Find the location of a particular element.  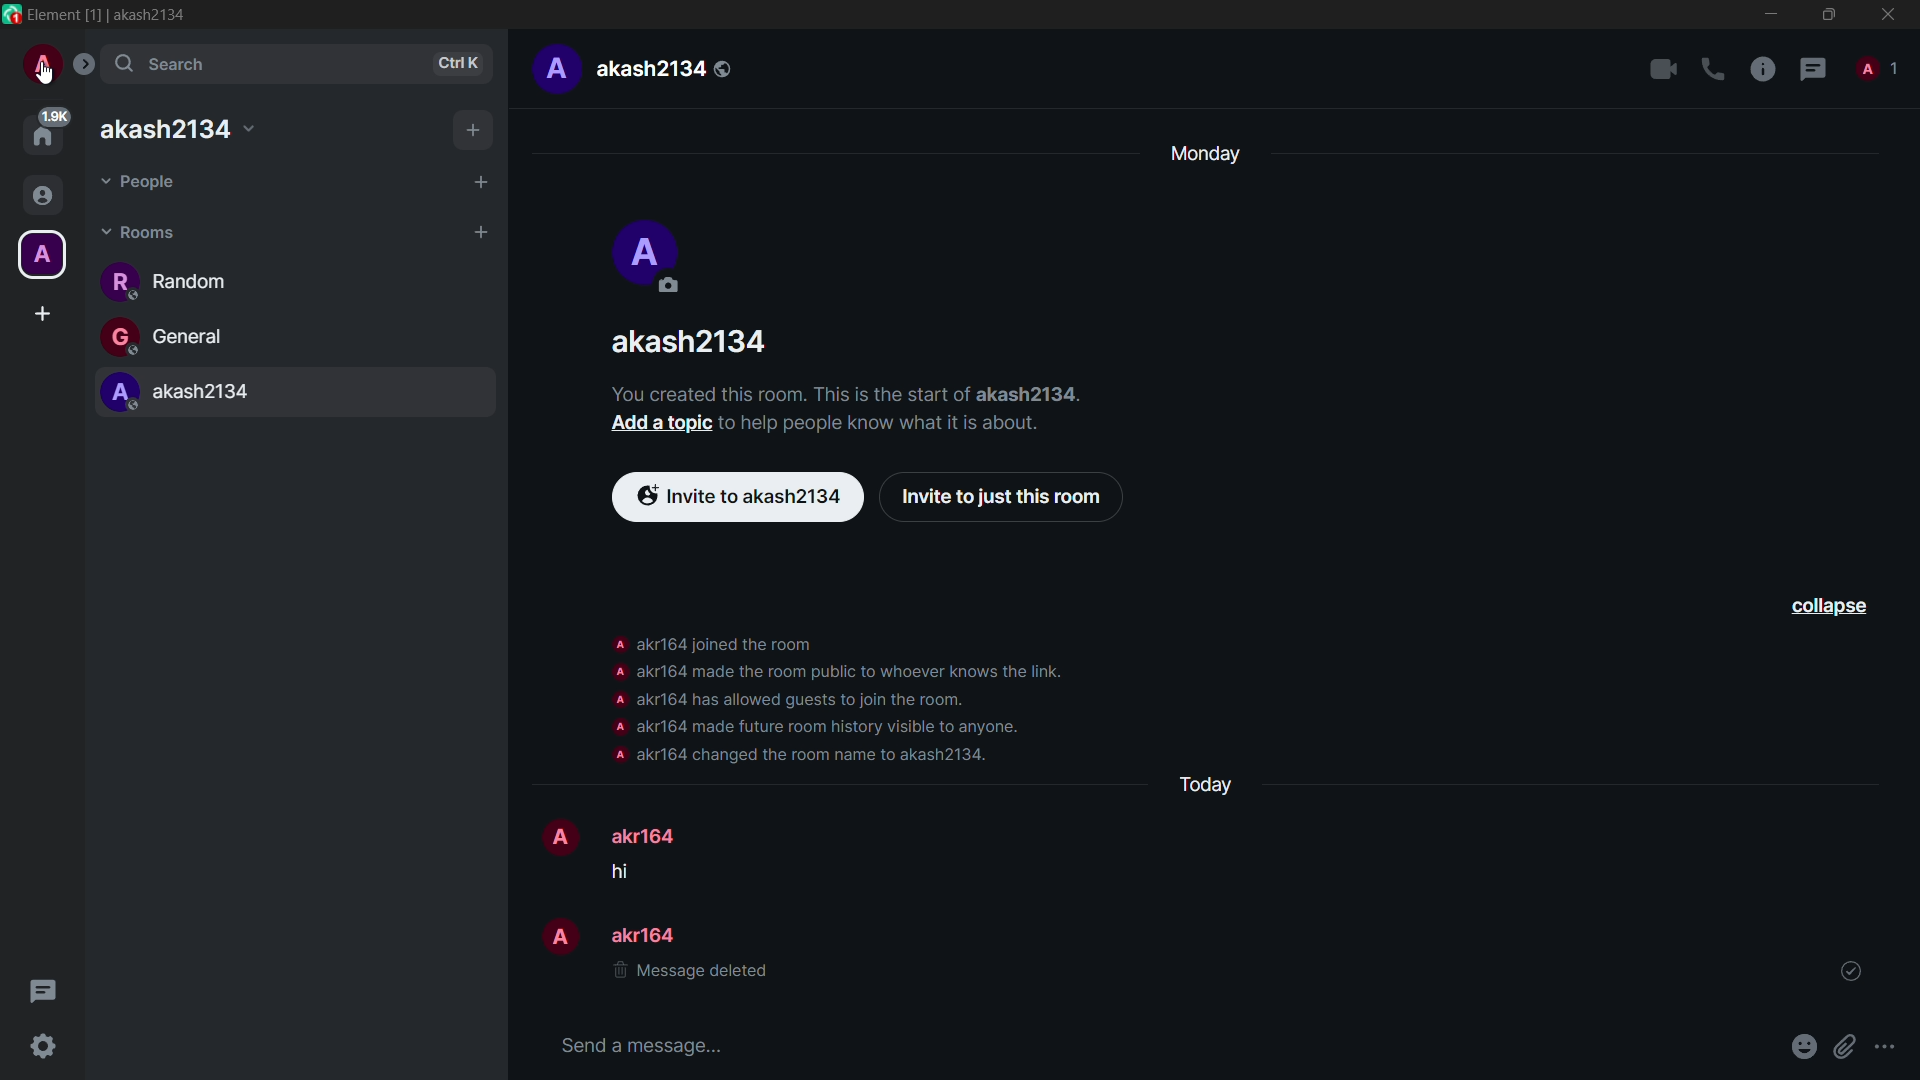

to help people know what it is about. is located at coordinates (898, 421).